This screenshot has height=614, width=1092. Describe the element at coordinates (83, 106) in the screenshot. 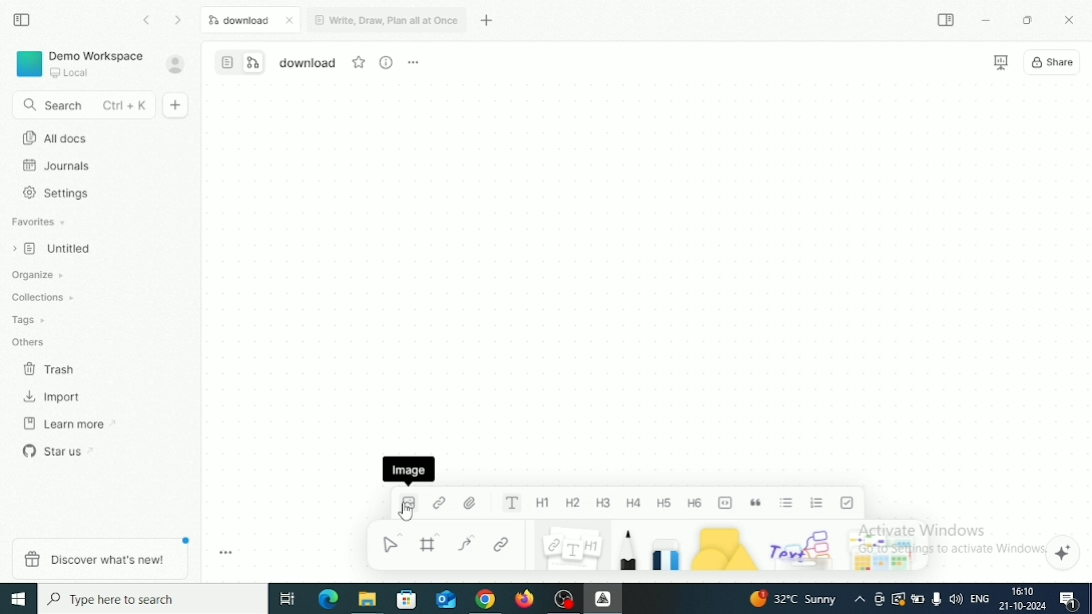

I see `Search` at that location.